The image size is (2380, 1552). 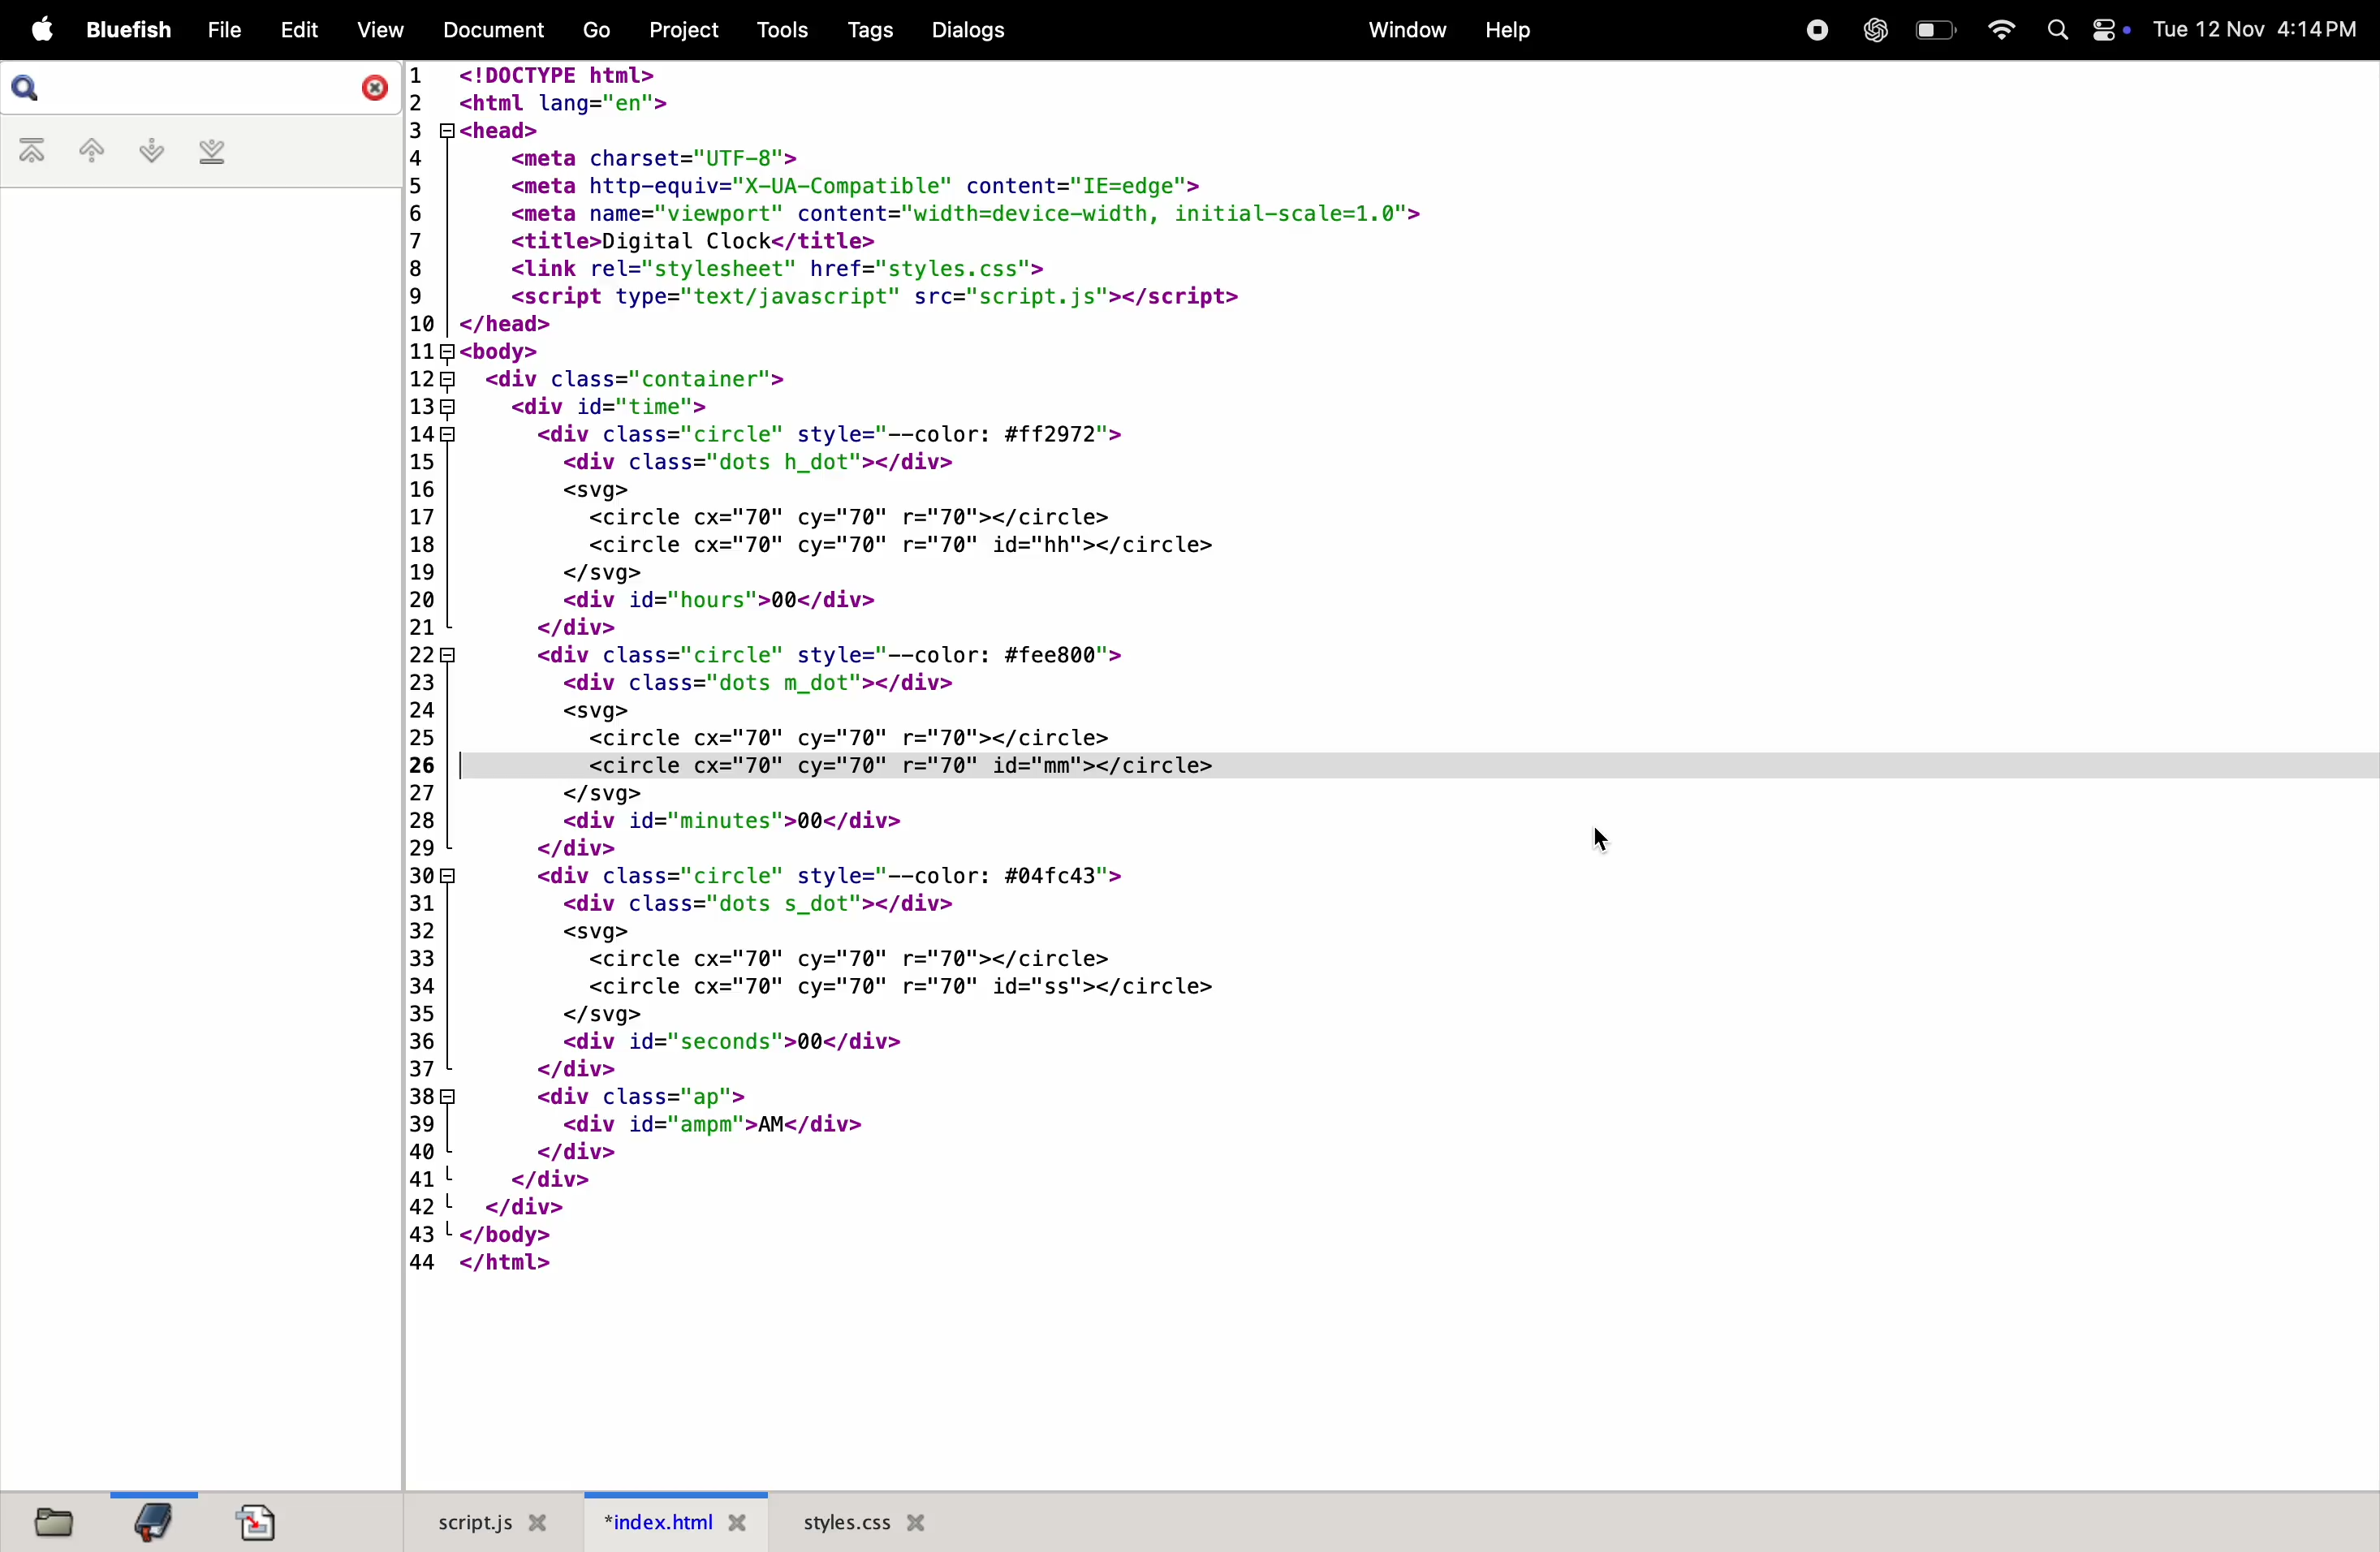 I want to click on new document, so click(x=268, y=1521).